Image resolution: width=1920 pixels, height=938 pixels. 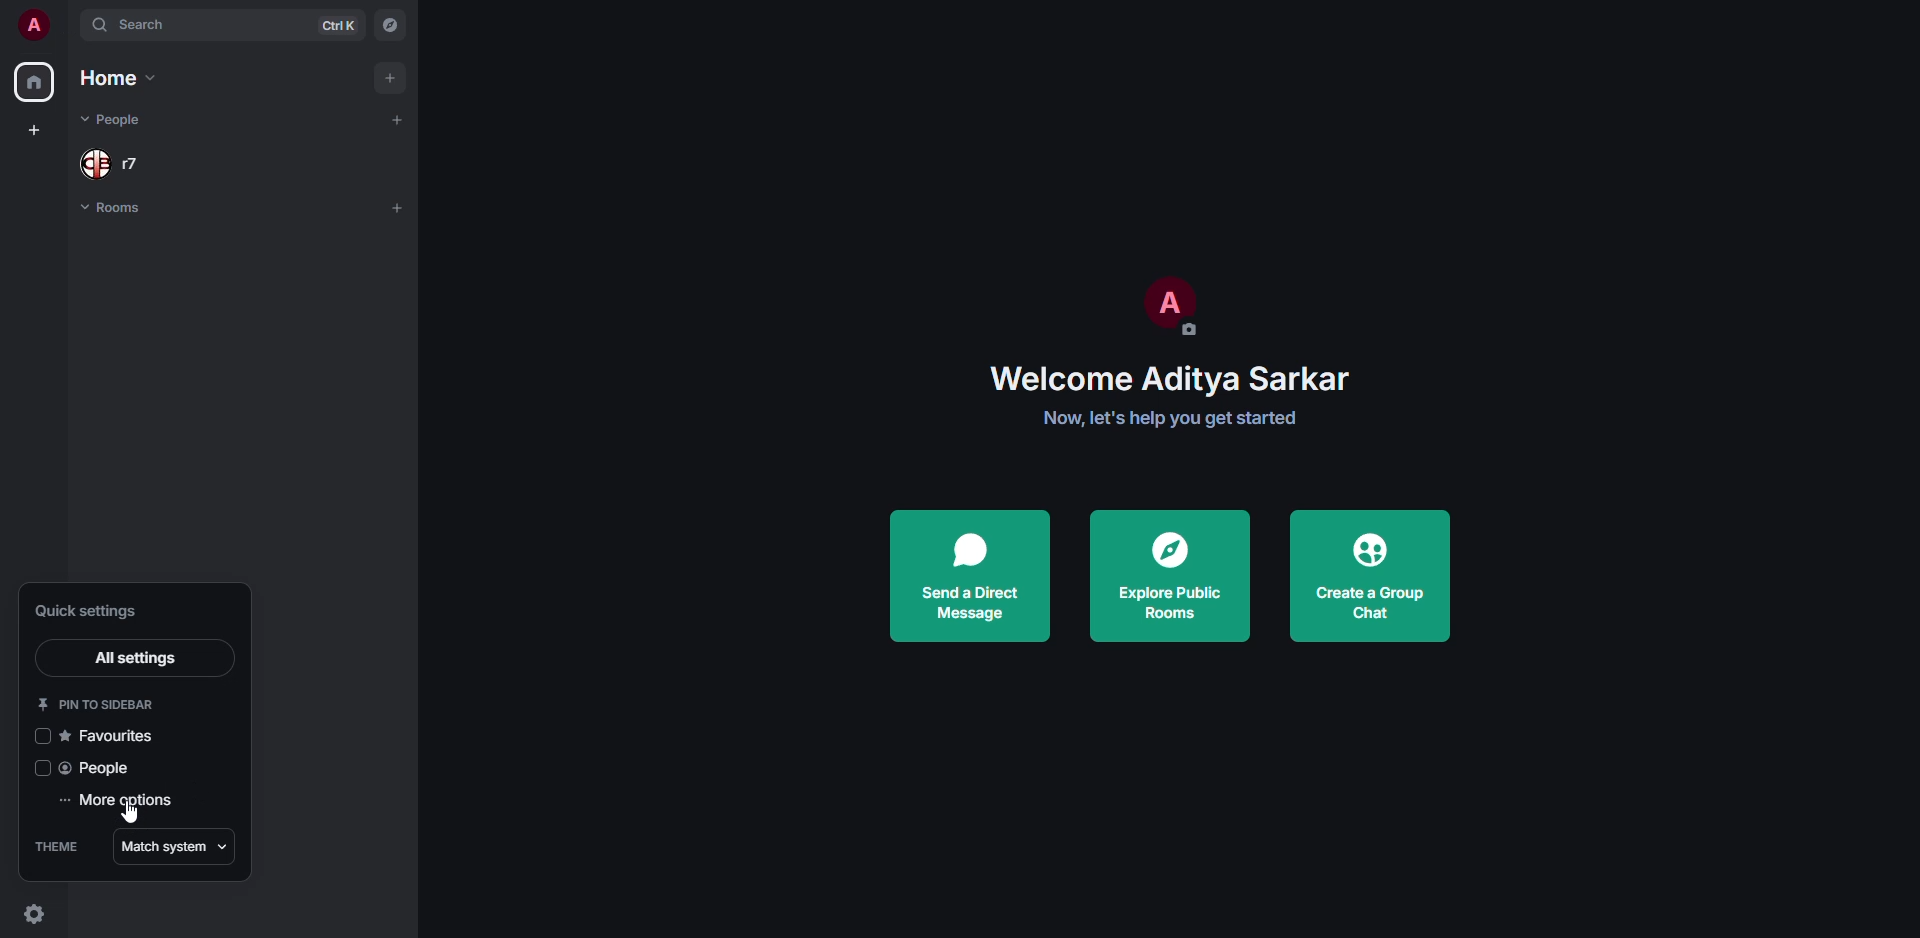 I want to click on send a direct message, so click(x=969, y=575).